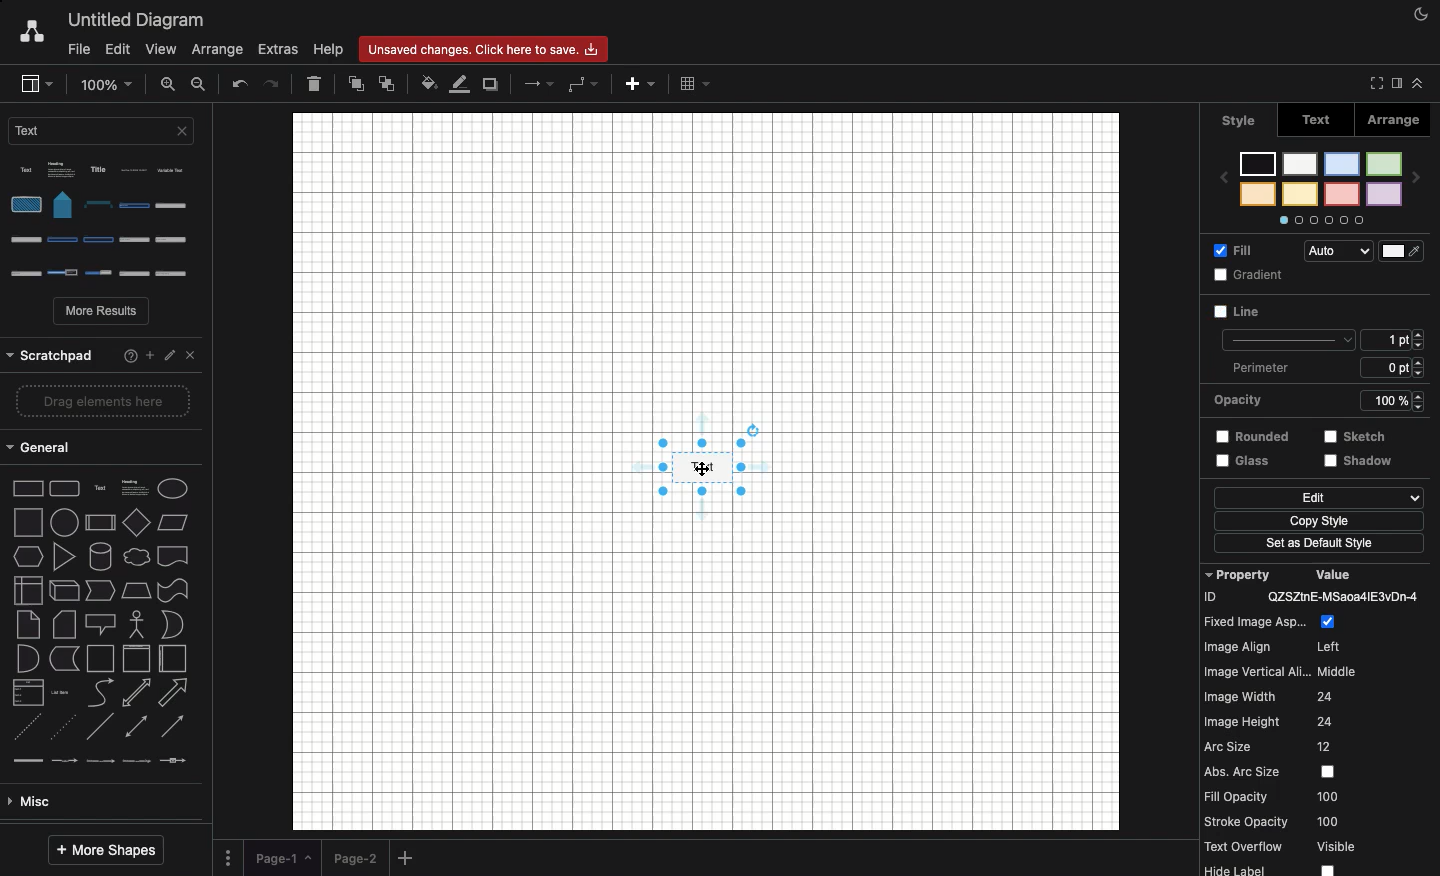 Image resolution: width=1440 pixels, height=876 pixels. Describe the element at coordinates (638, 87) in the screenshot. I see `Add` at that location.